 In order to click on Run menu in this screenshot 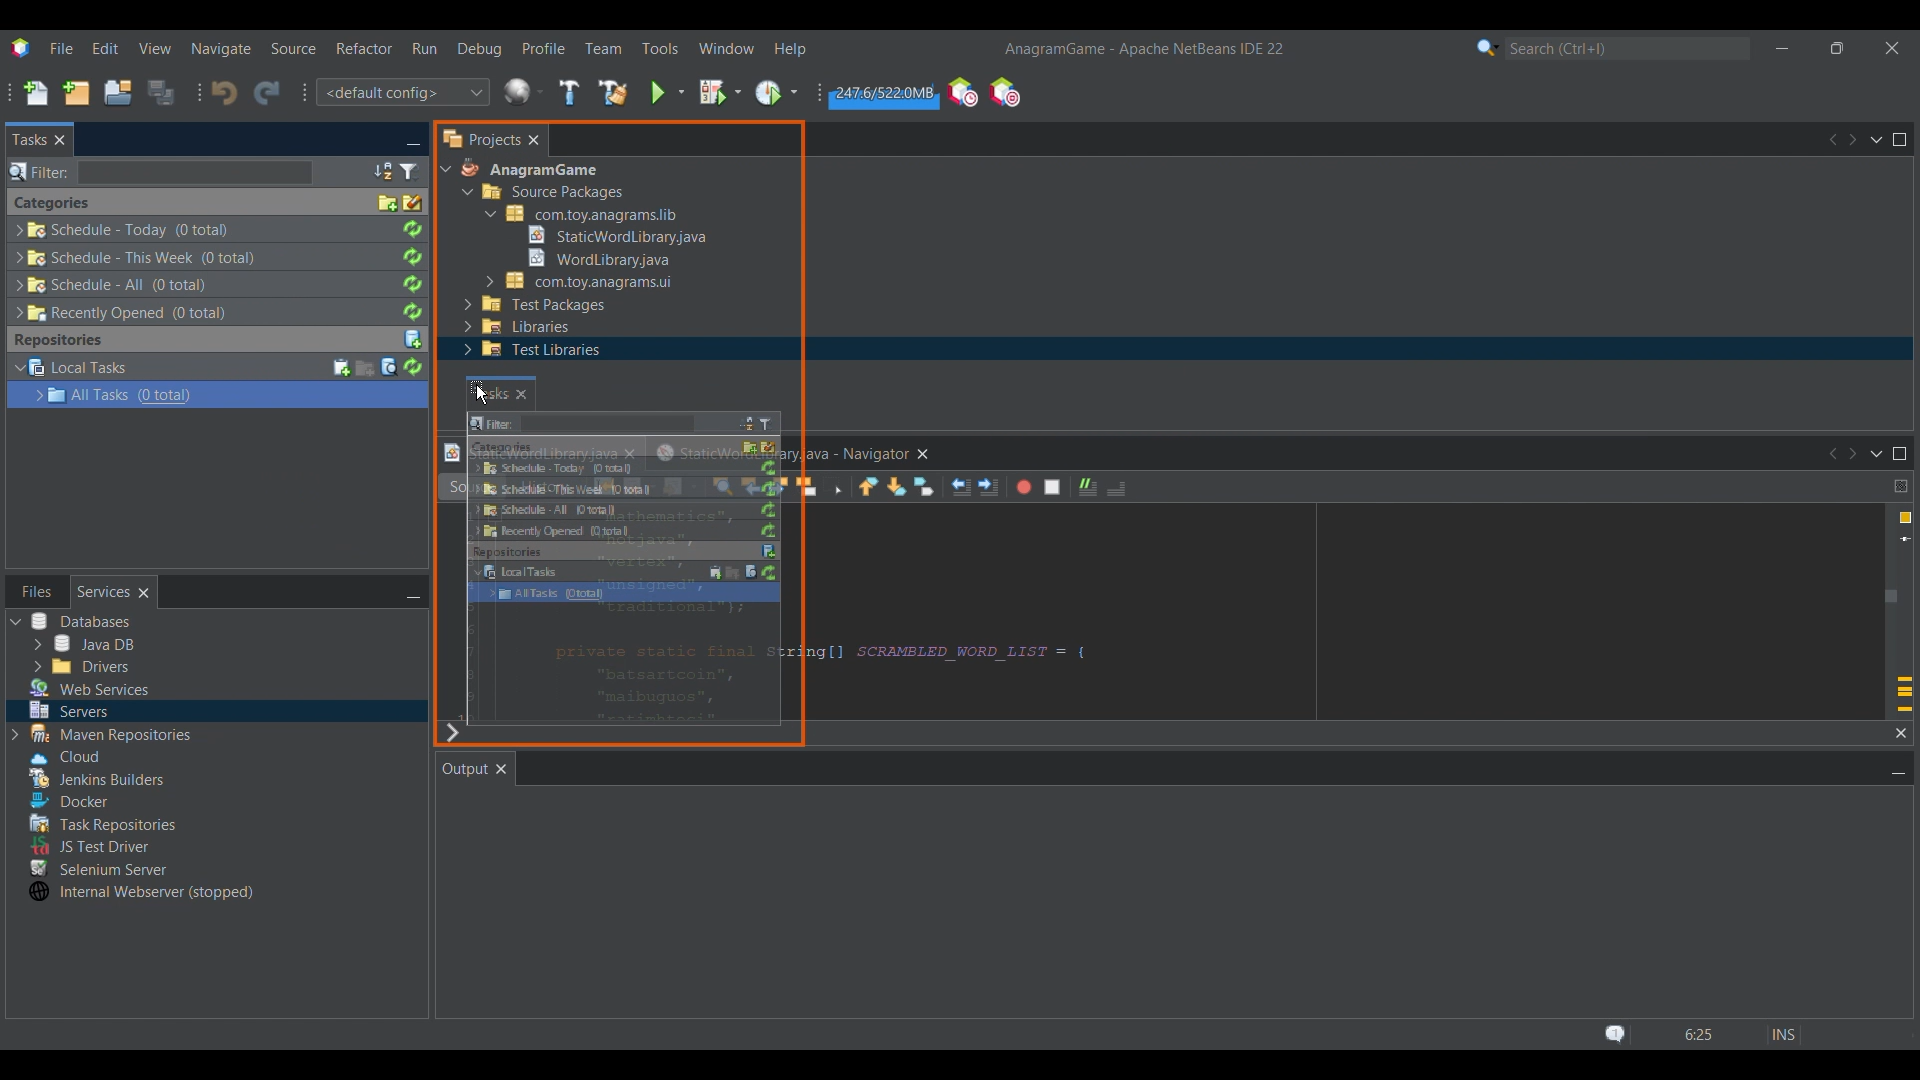, I will do `click(424, 48)`.